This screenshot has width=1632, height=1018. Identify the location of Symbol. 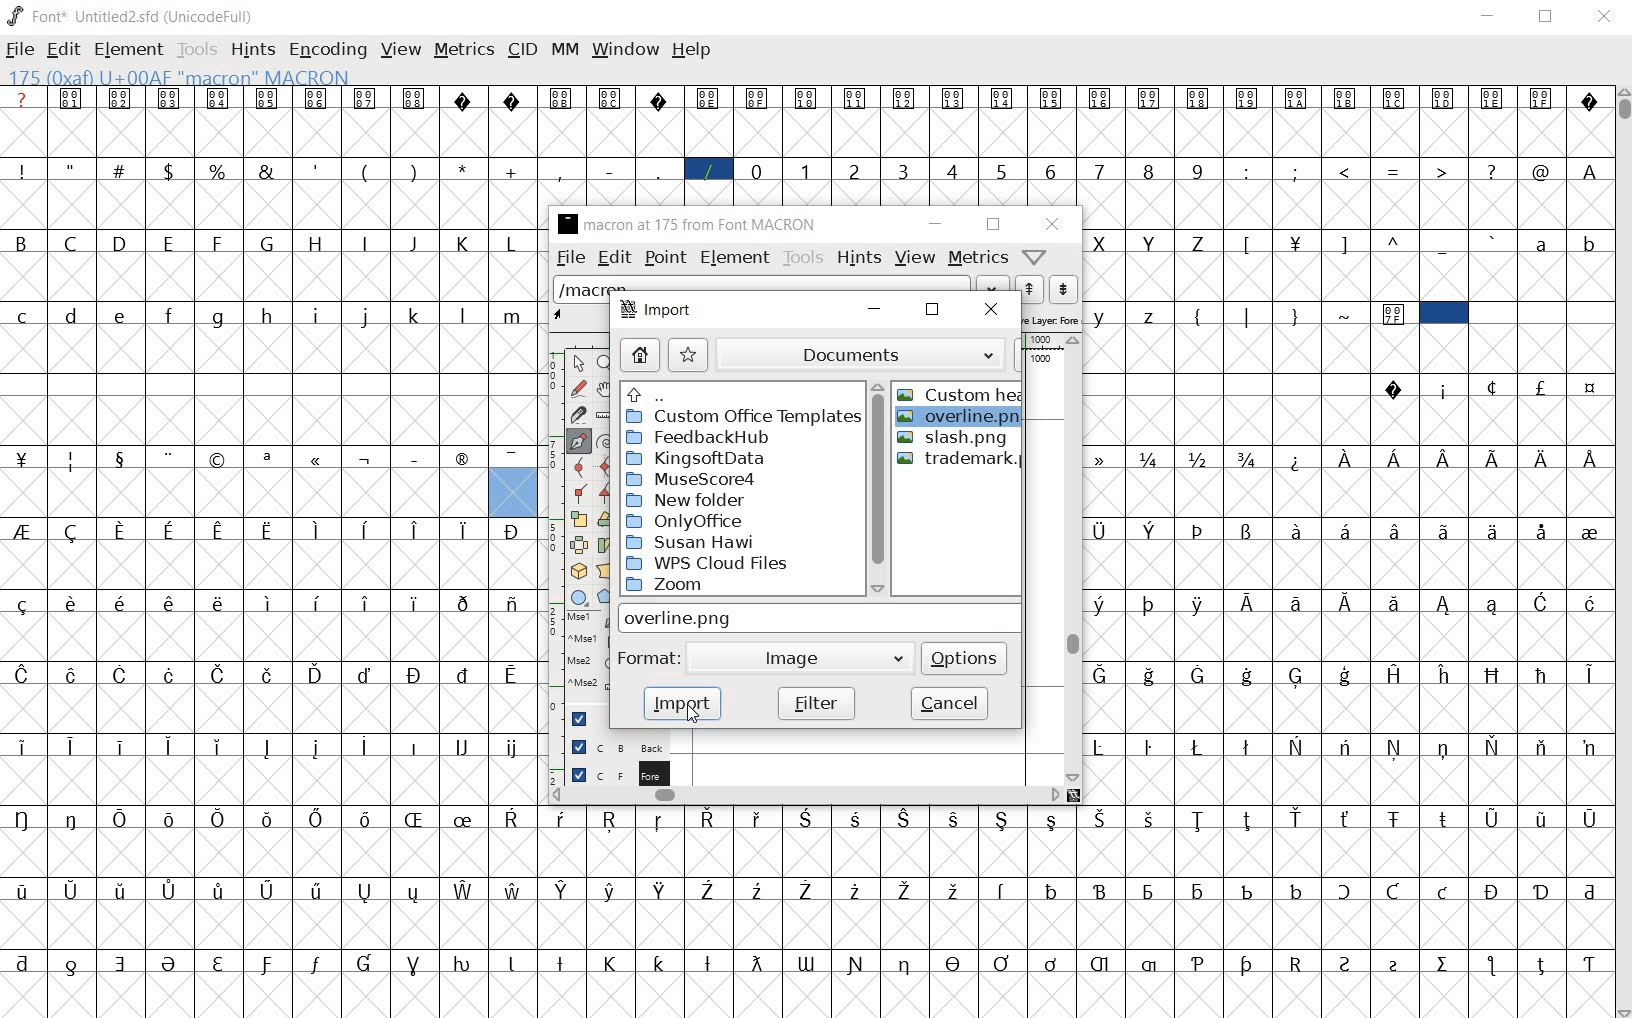
(1394, 963).